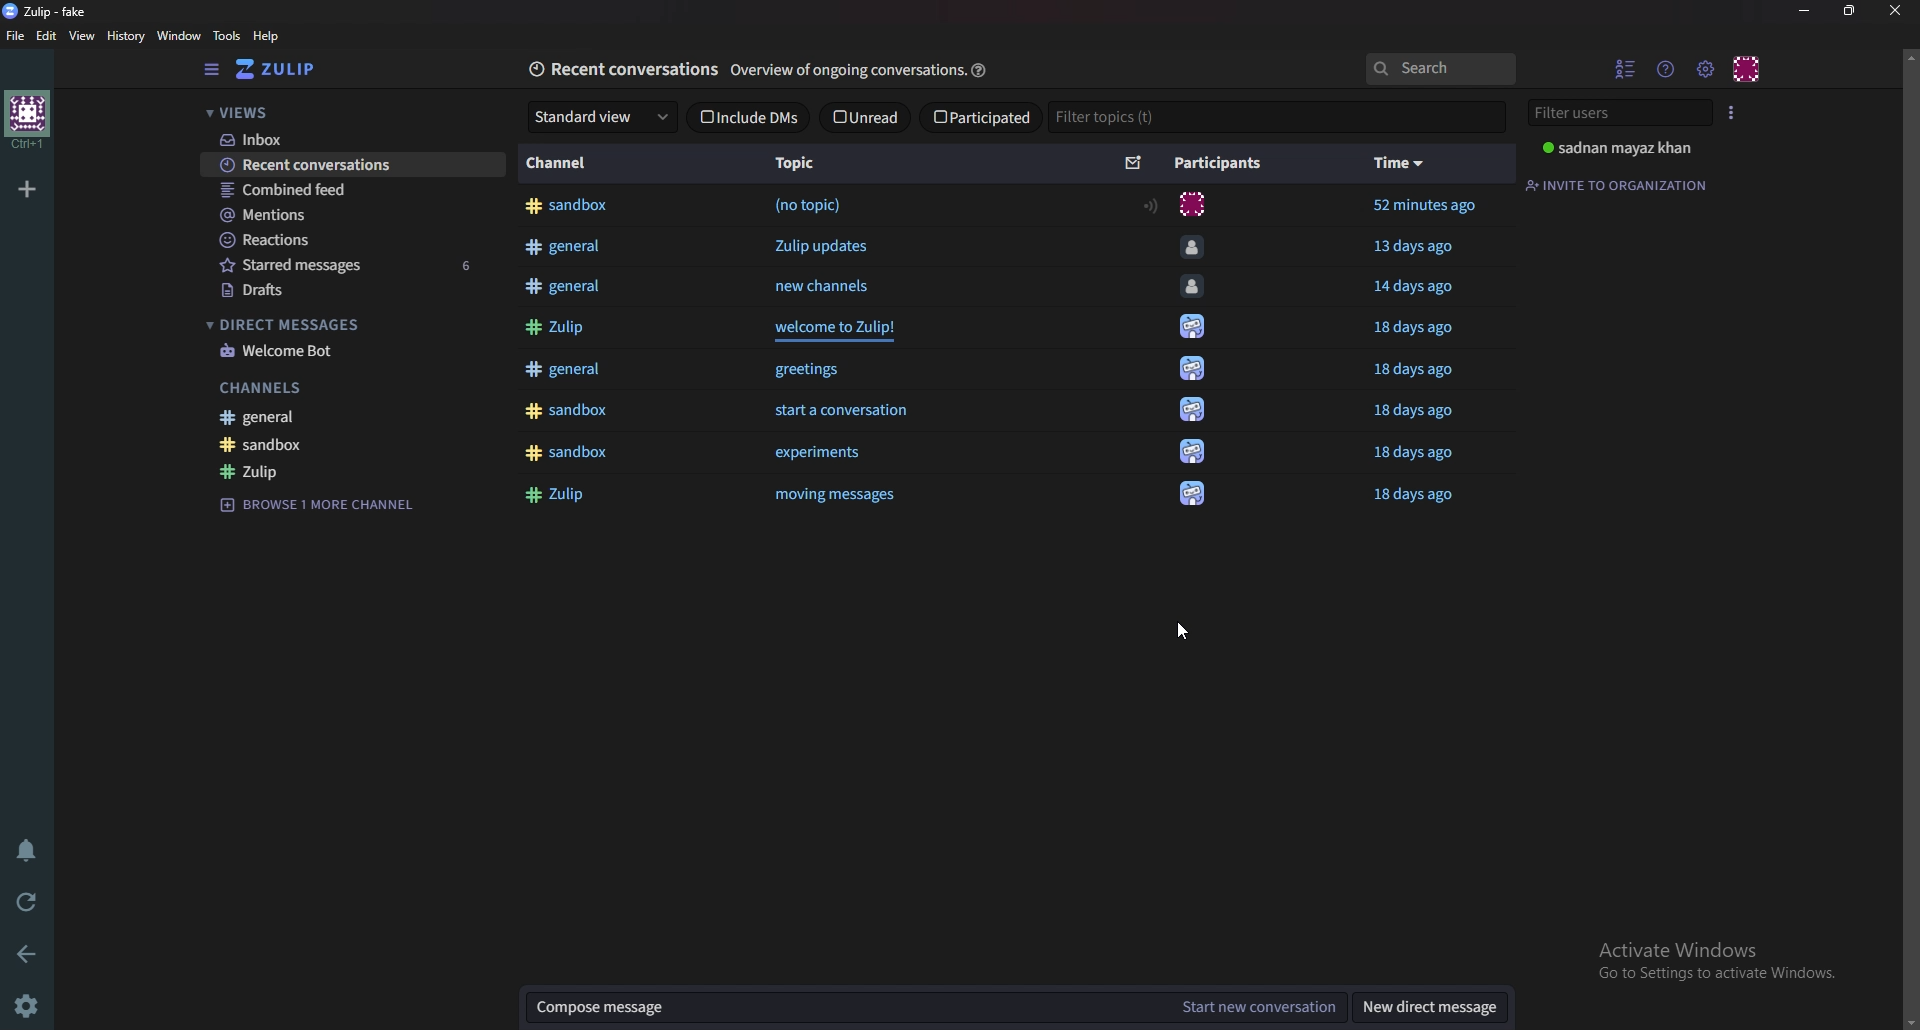  I want to click on Window, so click(181, 36).